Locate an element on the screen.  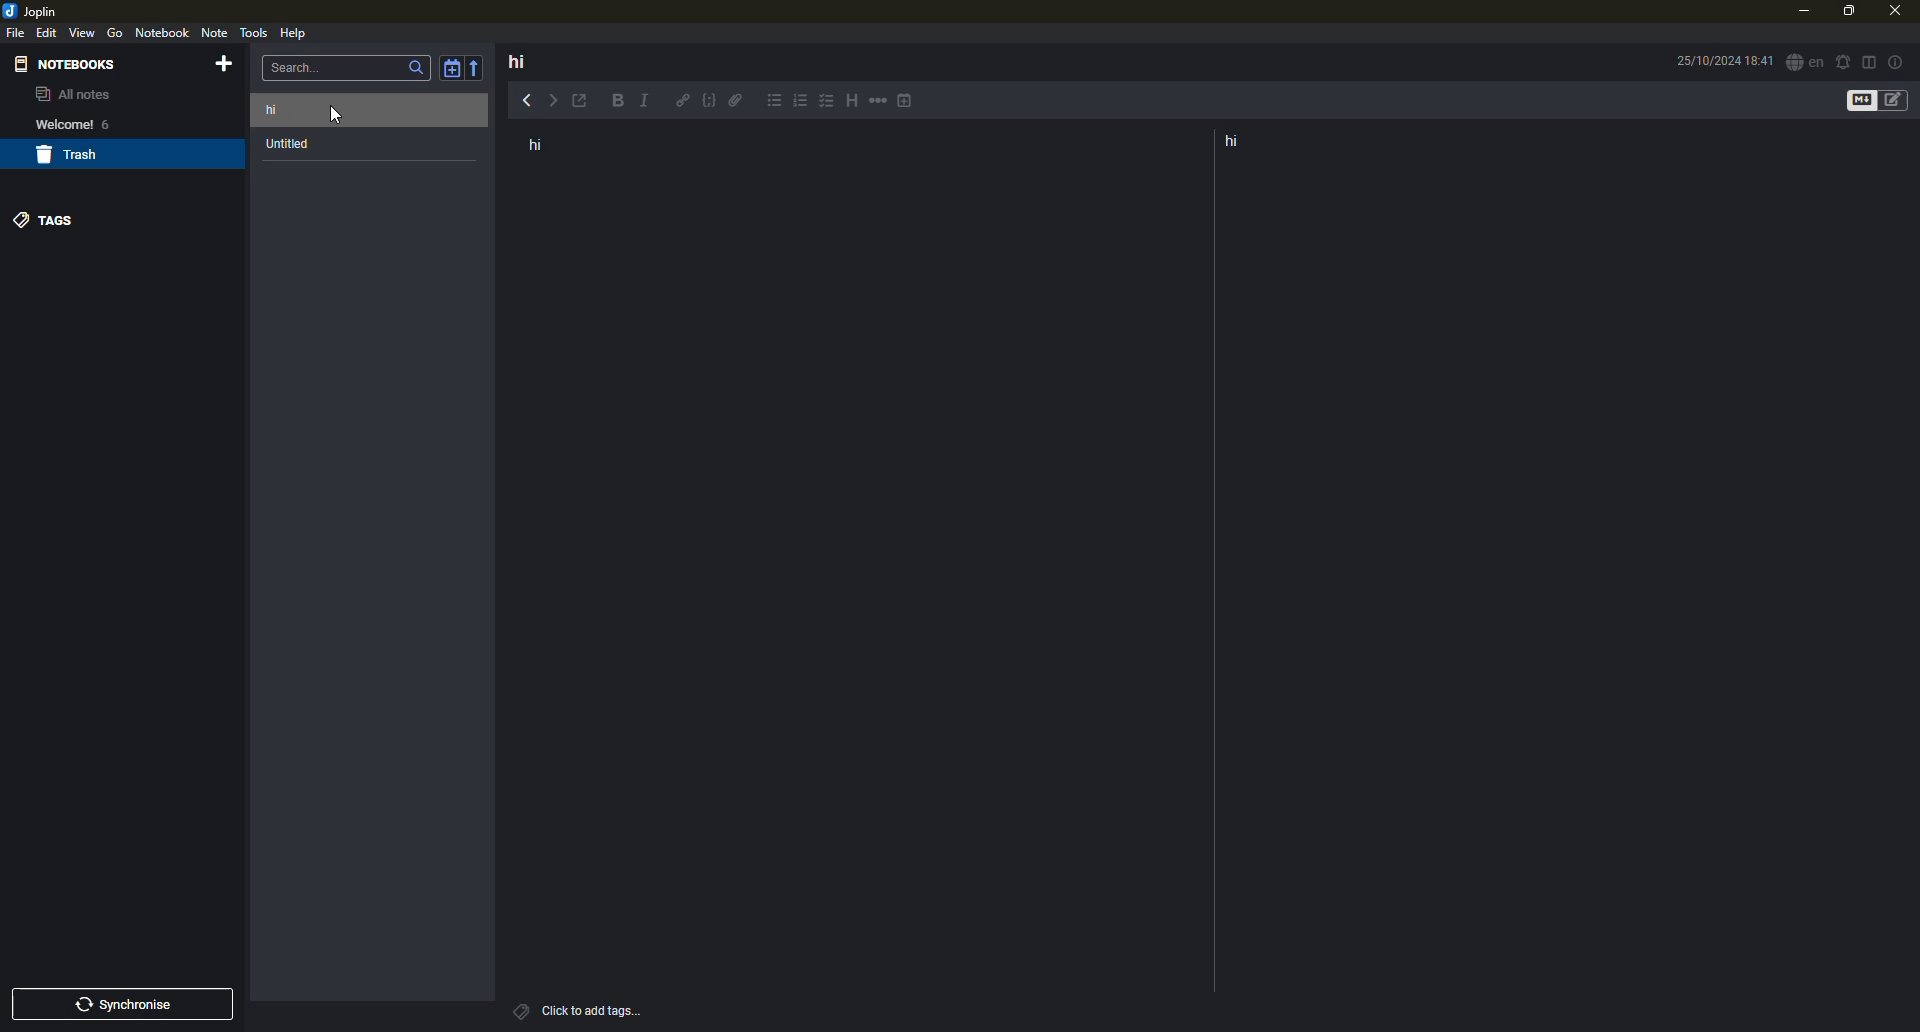
add notebook is located at coordinates (228, 65).